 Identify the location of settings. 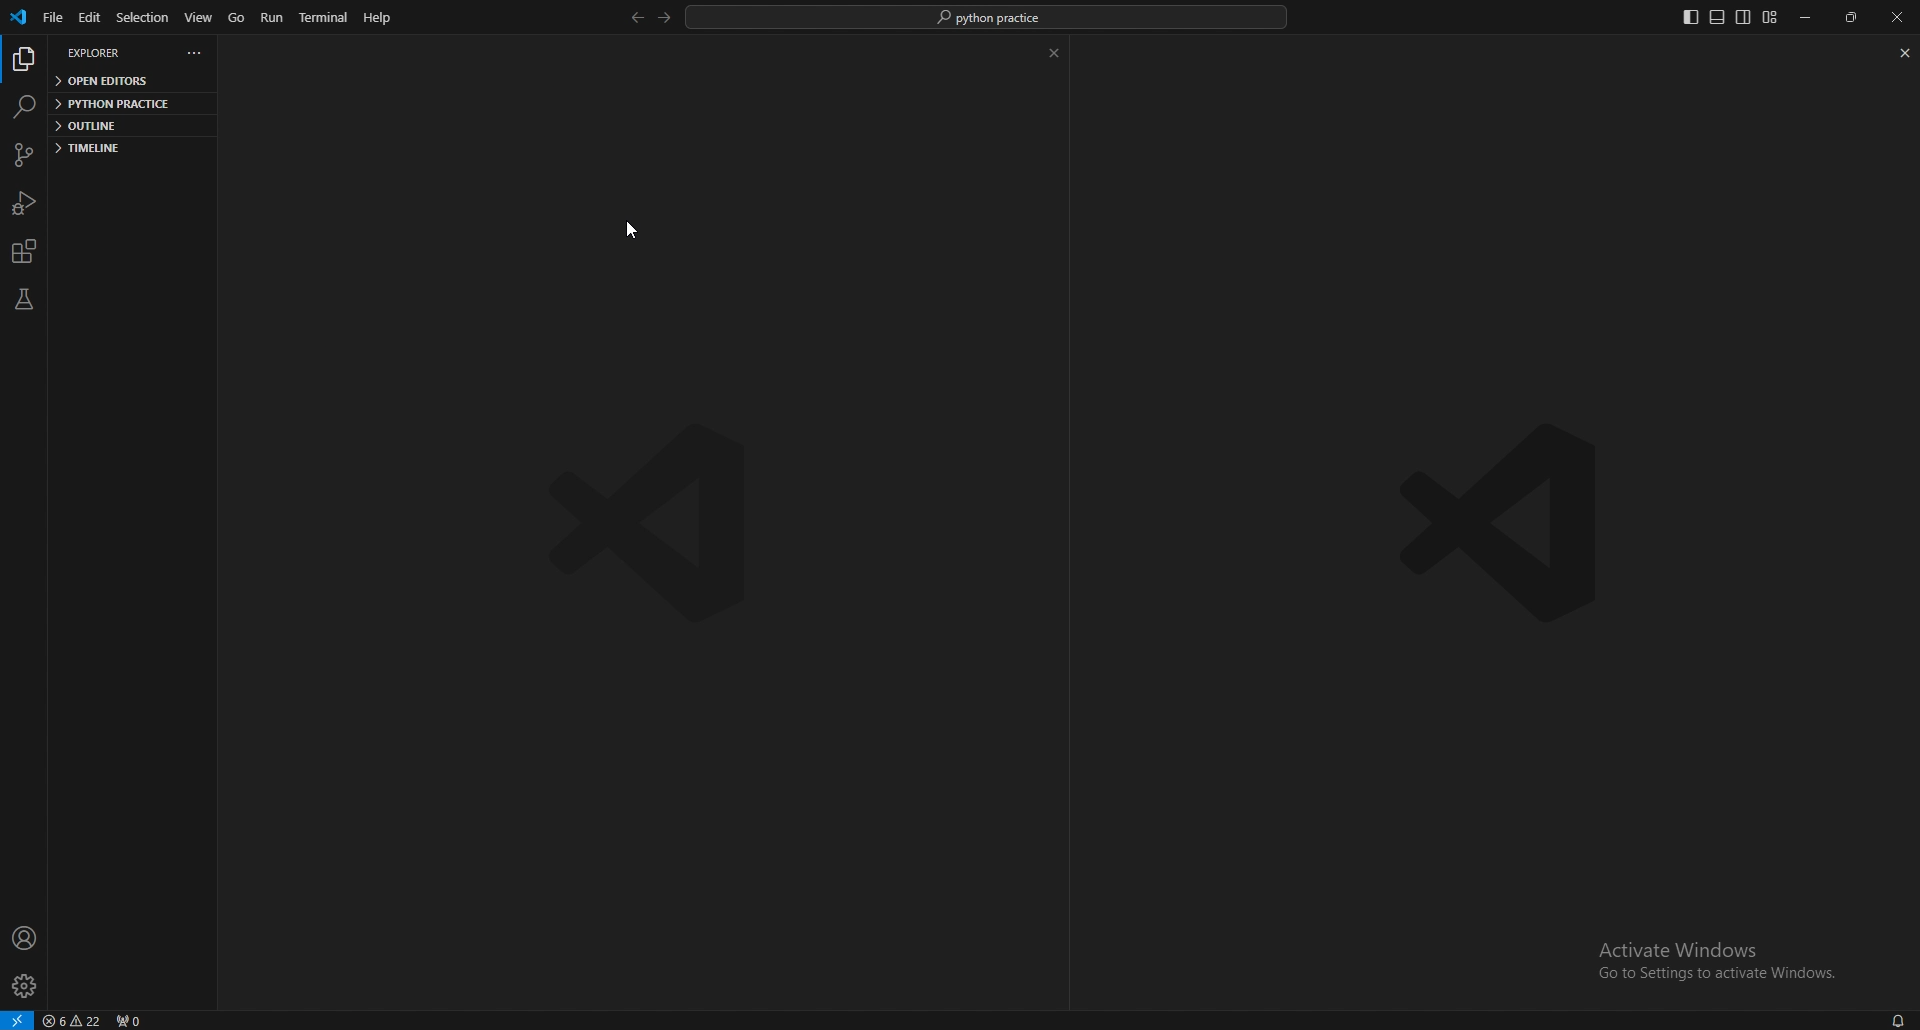
(25, 986).